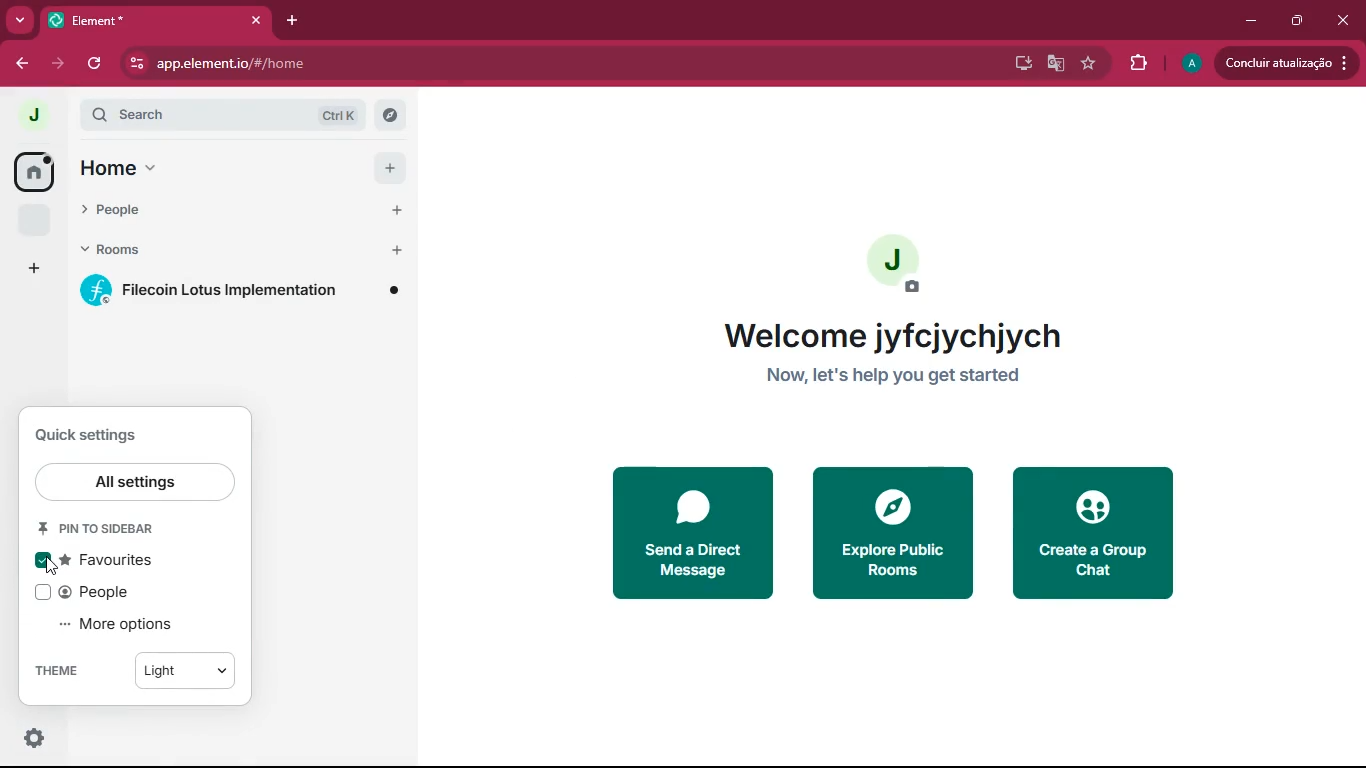  What do you see at coordinates (35, 268) in the screenshot?
I see `add` at bounding box center [35, 268].